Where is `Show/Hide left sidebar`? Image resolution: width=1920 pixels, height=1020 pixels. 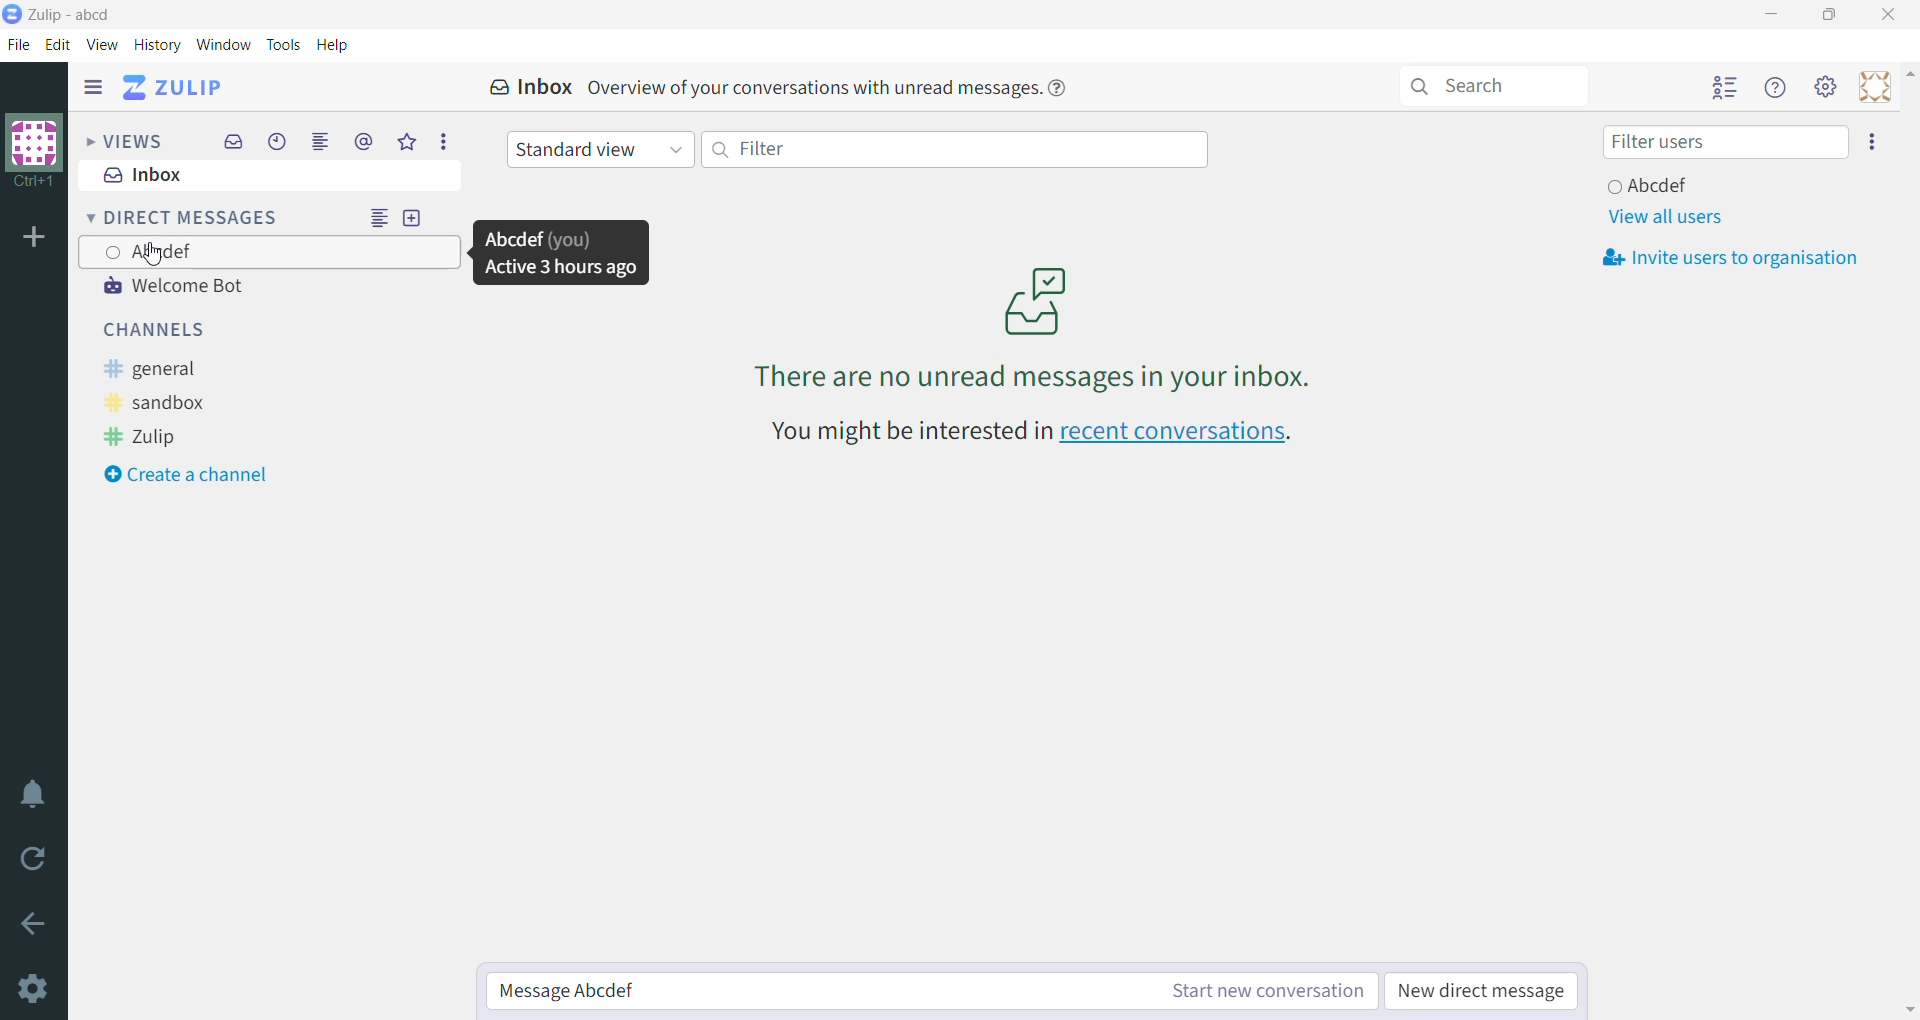
Show/Hide left sidebar is located at coordinates (93, 86).